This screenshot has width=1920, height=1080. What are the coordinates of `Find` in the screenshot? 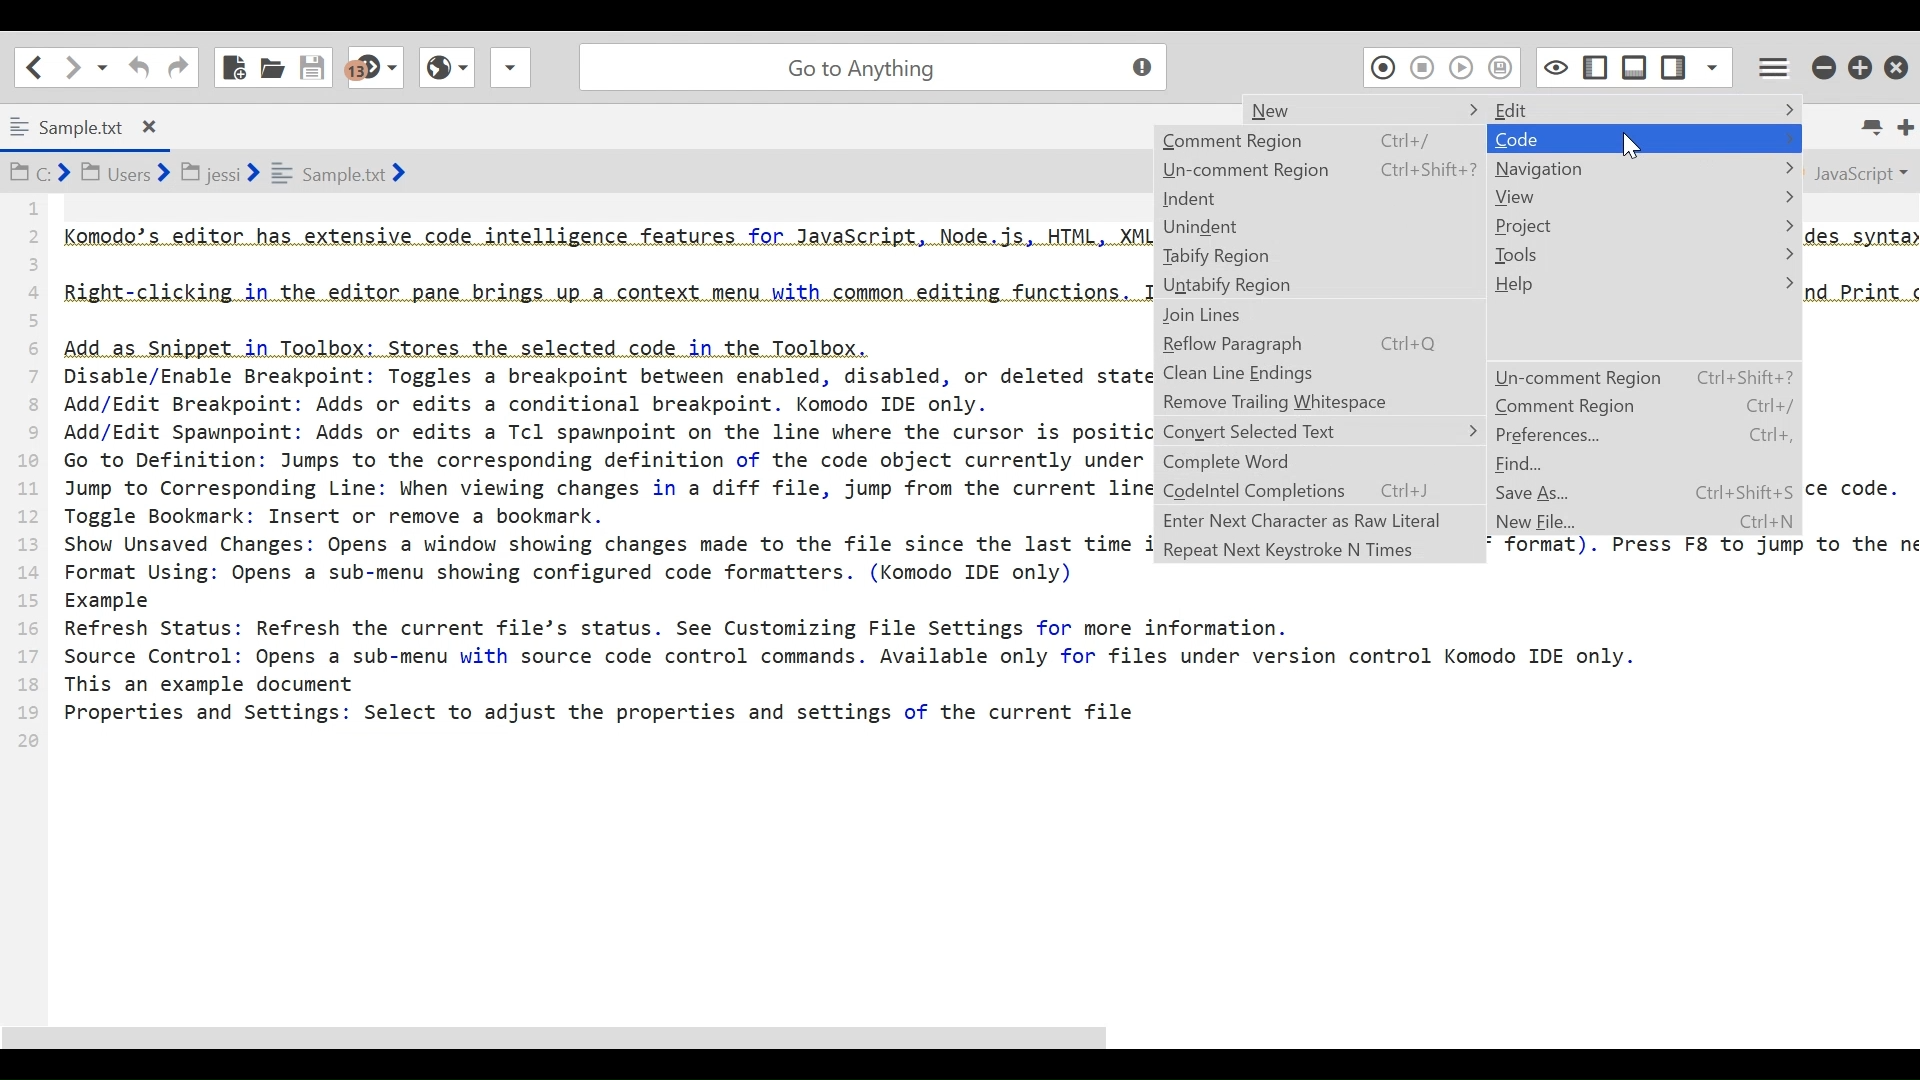 It's located at (1523, 465).